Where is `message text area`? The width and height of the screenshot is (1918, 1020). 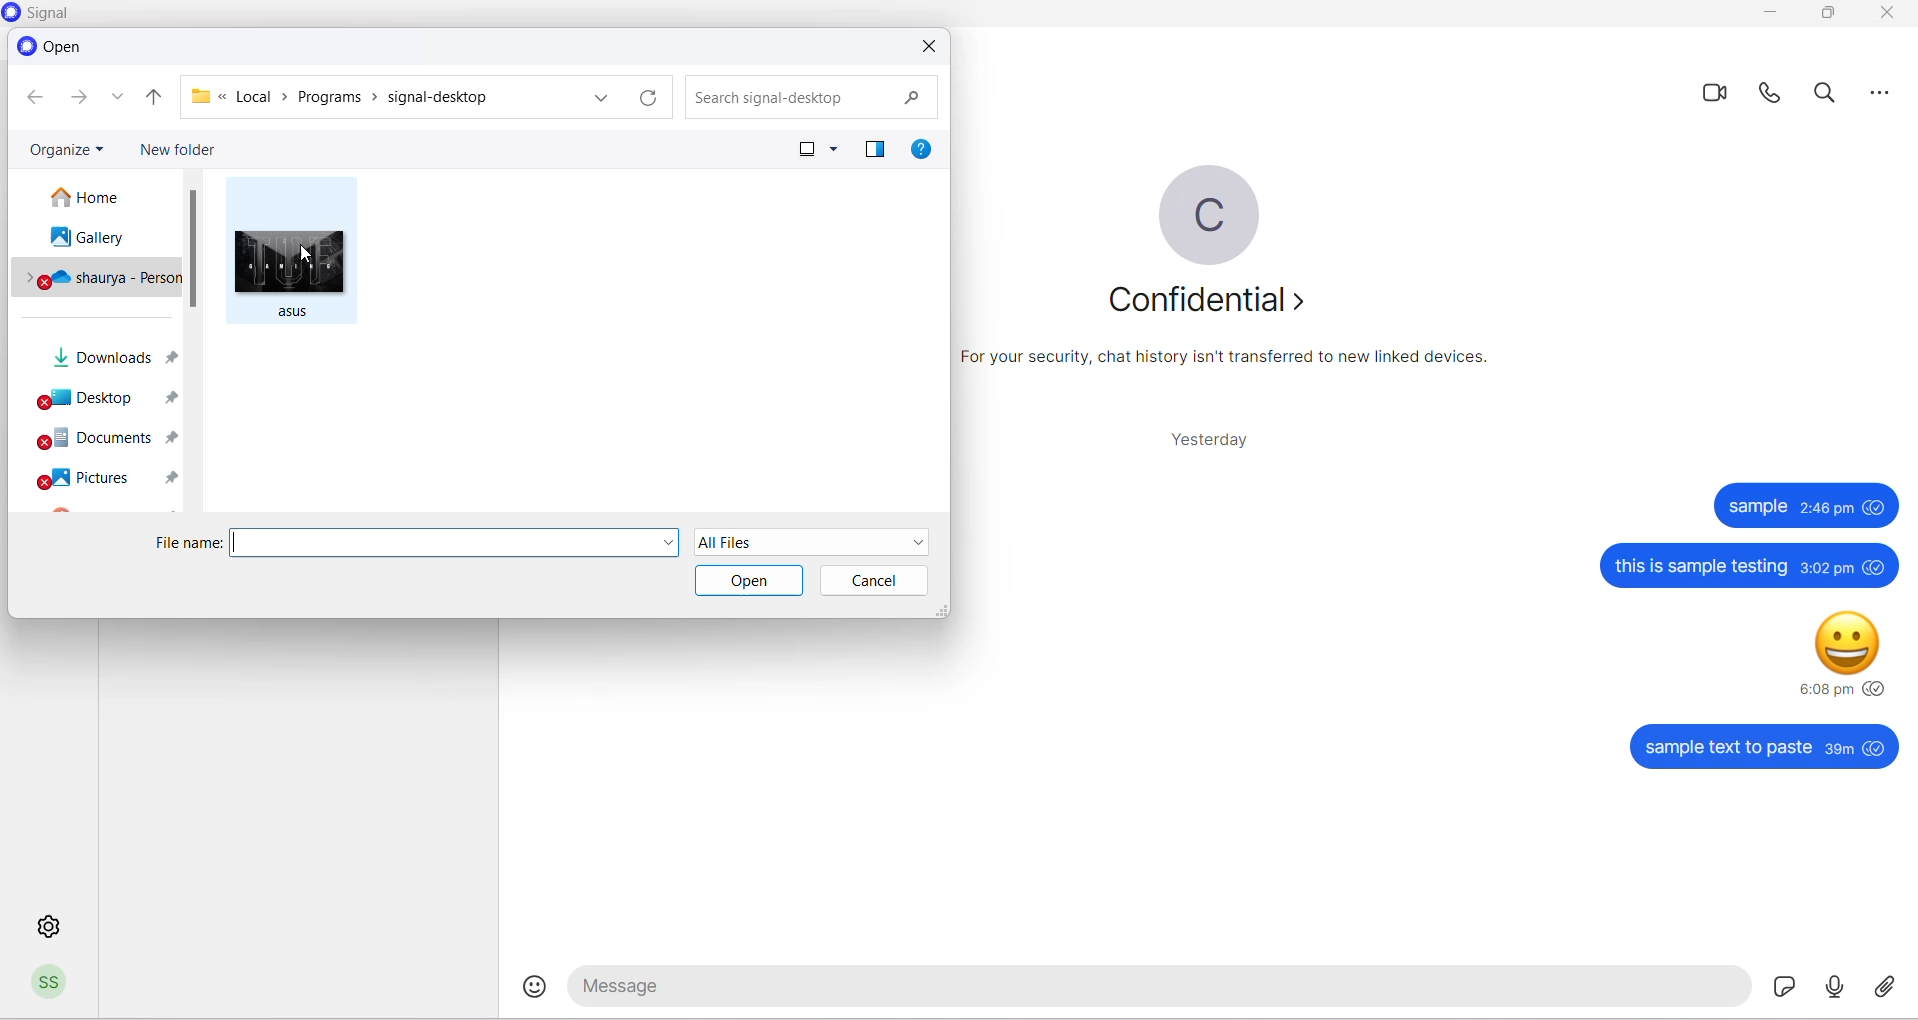 message text area is located at coordinates (1153, 989).